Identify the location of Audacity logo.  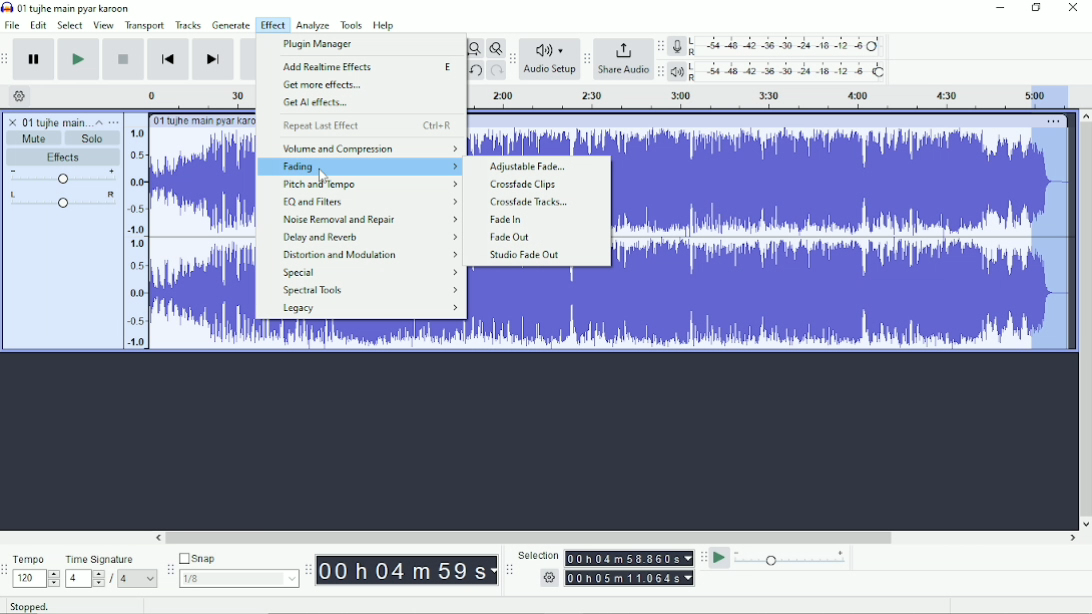
(7, 8).